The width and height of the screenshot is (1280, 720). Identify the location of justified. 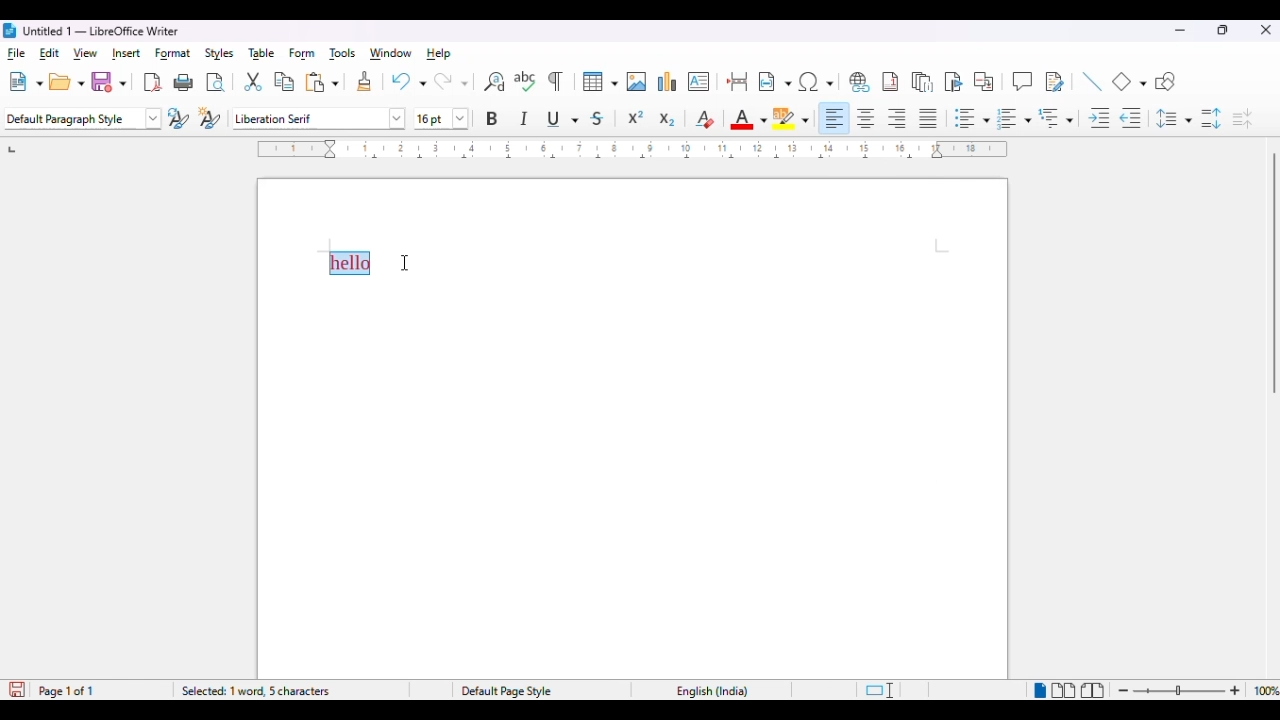
(929, 118).